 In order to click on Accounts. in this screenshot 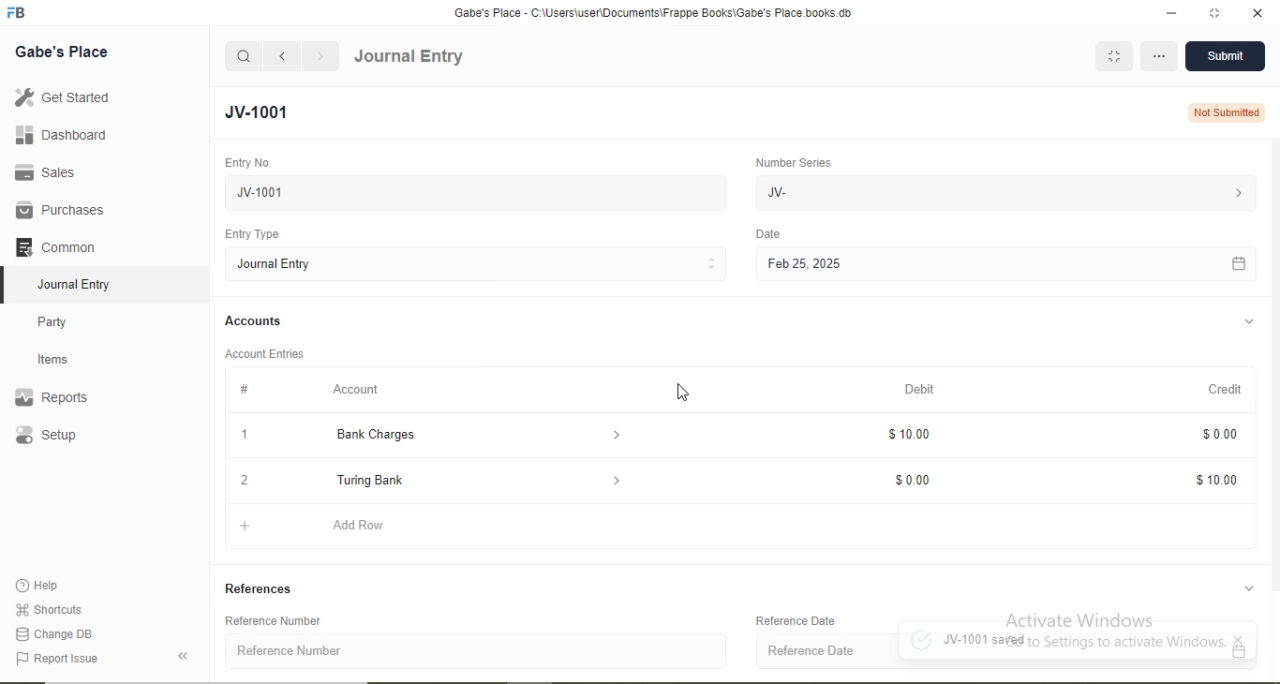, I will do `click(254, 321)`.